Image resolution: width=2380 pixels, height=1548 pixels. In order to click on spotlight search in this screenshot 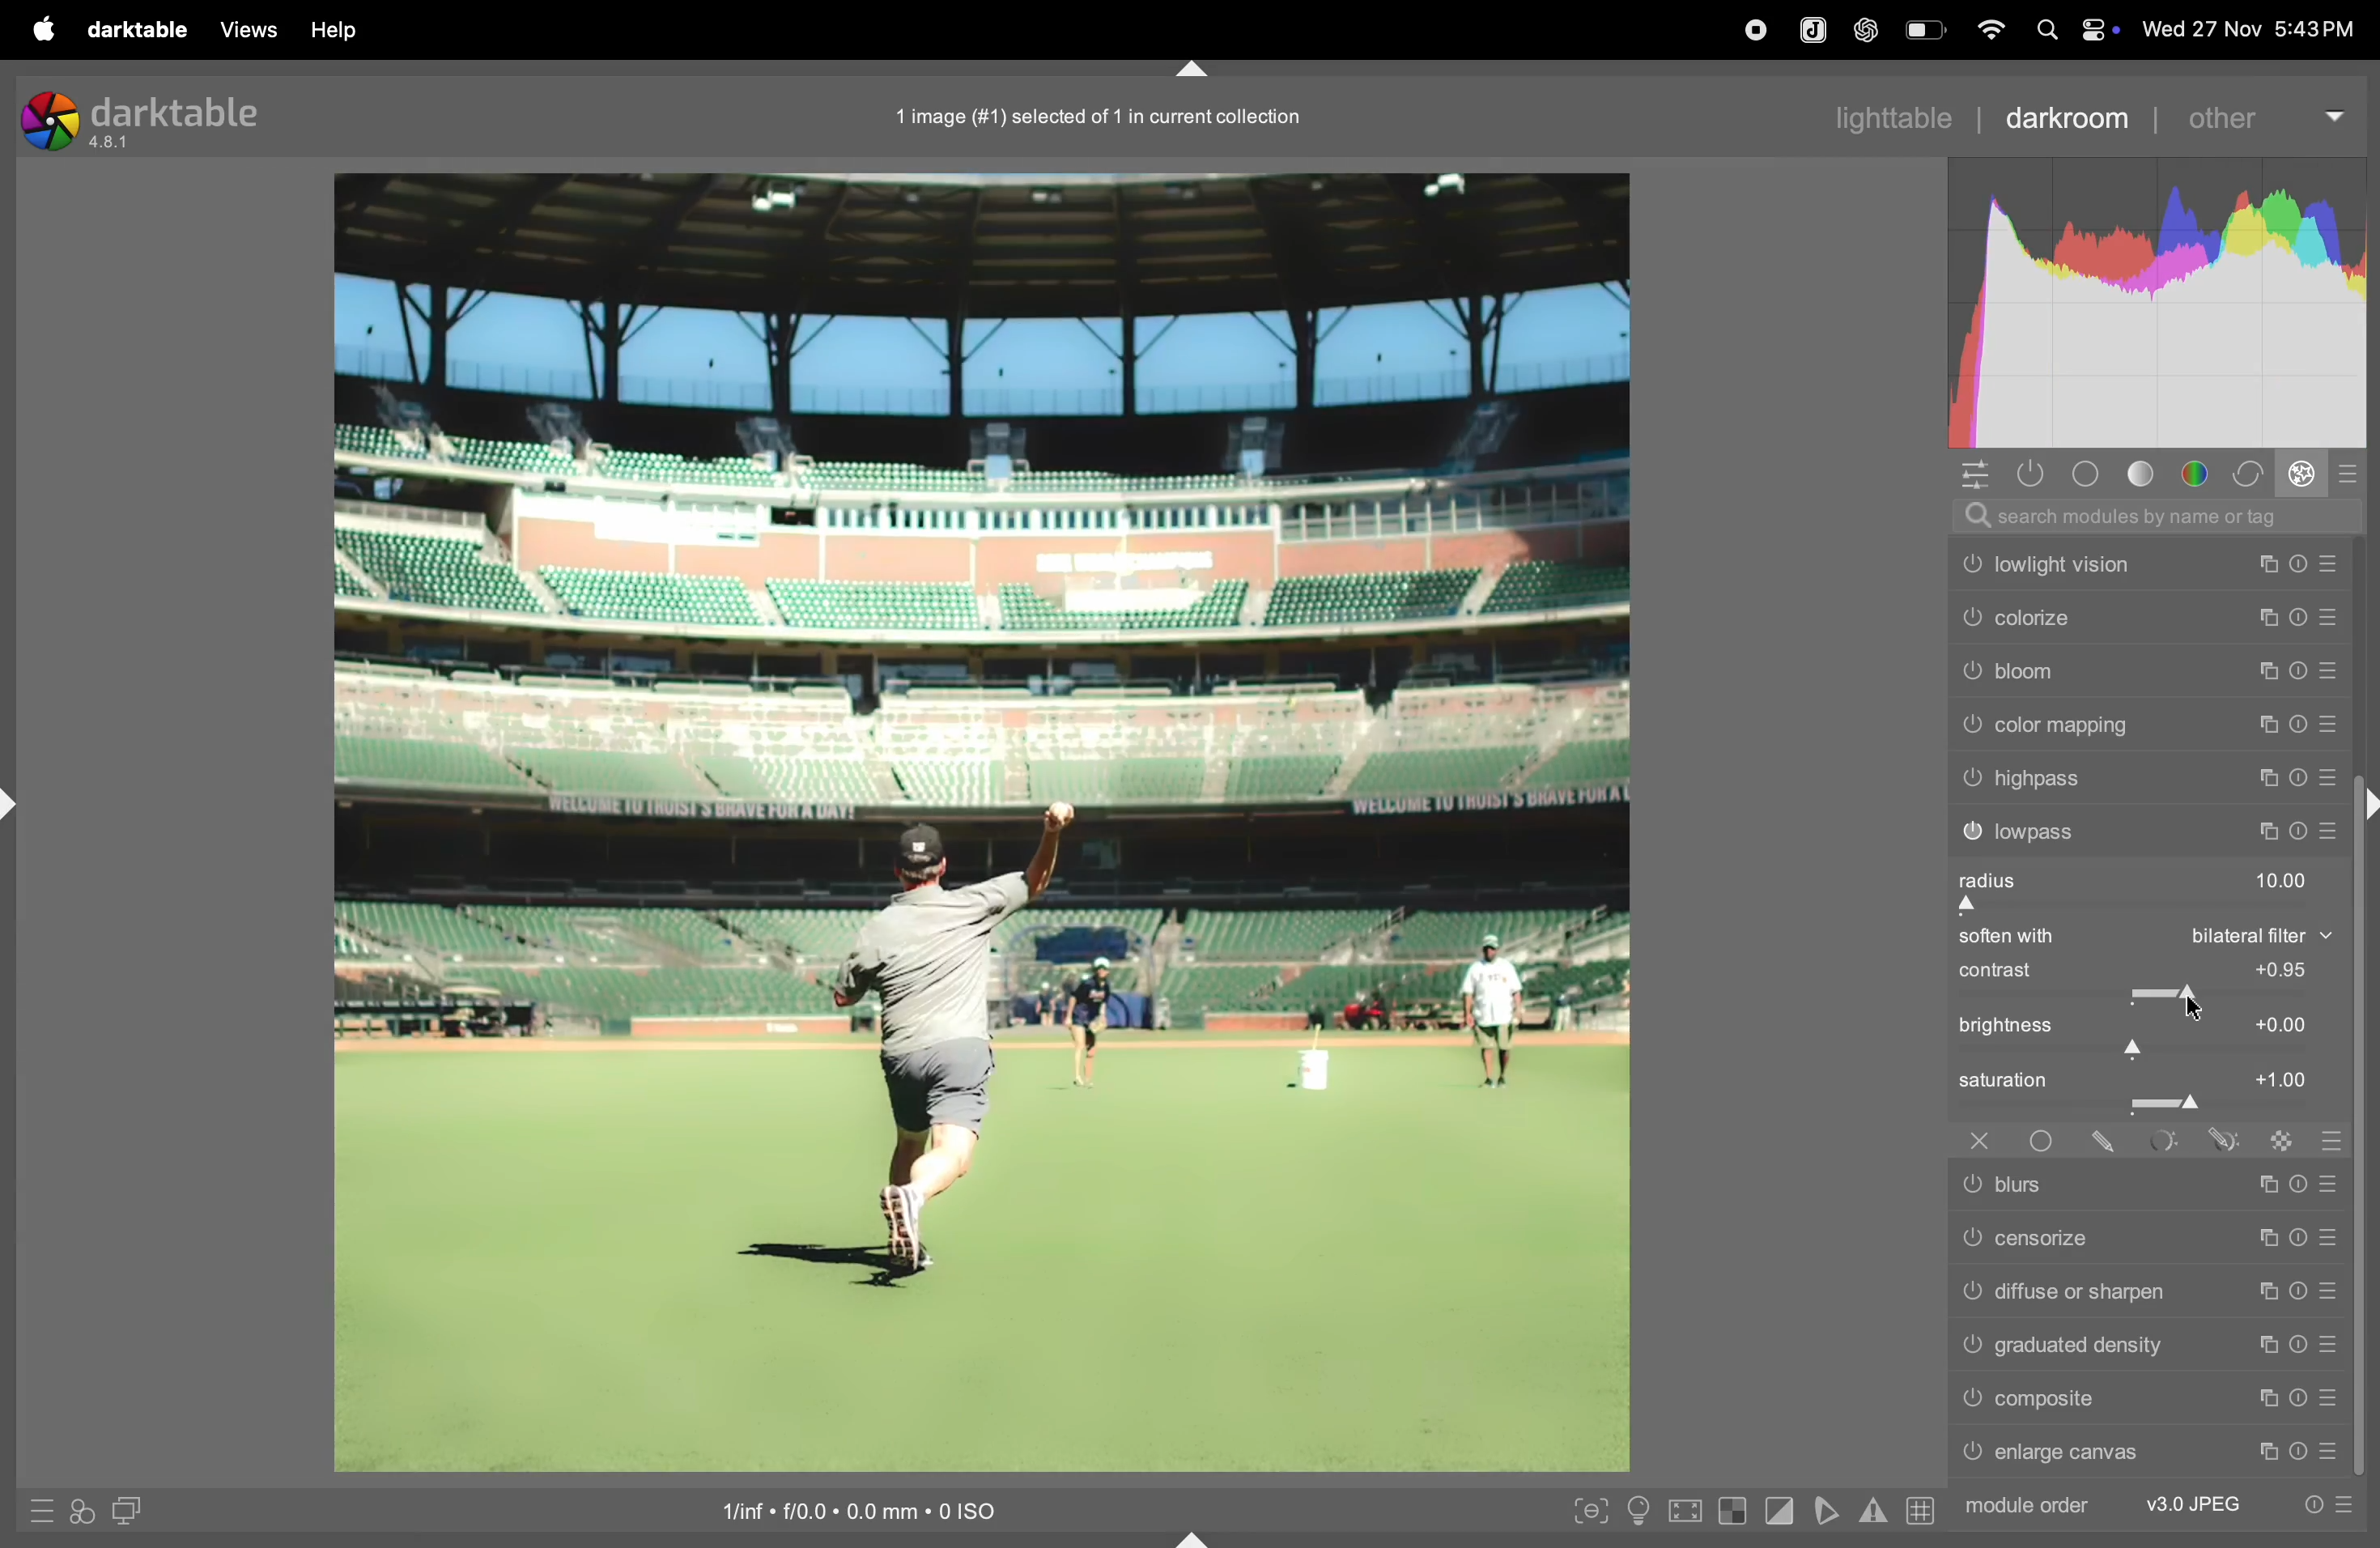, I will do `click(2040, 29)`.